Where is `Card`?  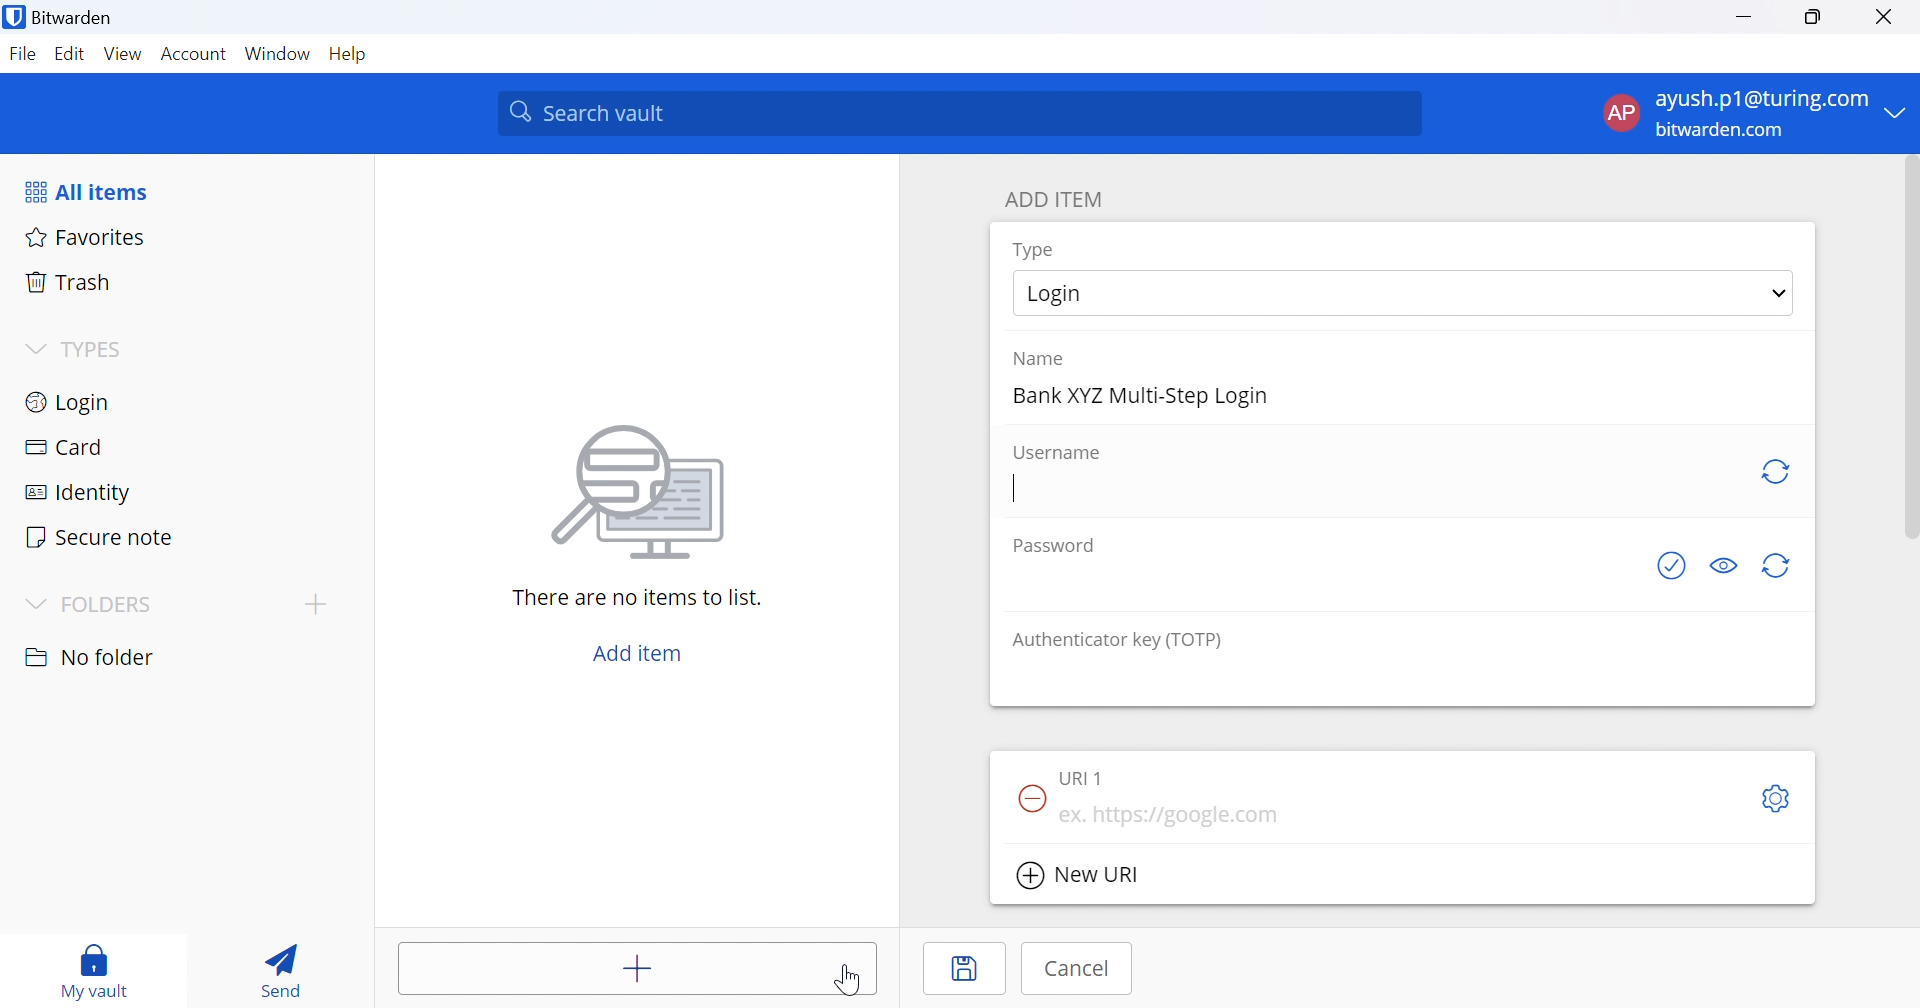 Card is located at coordinates (65, 446).